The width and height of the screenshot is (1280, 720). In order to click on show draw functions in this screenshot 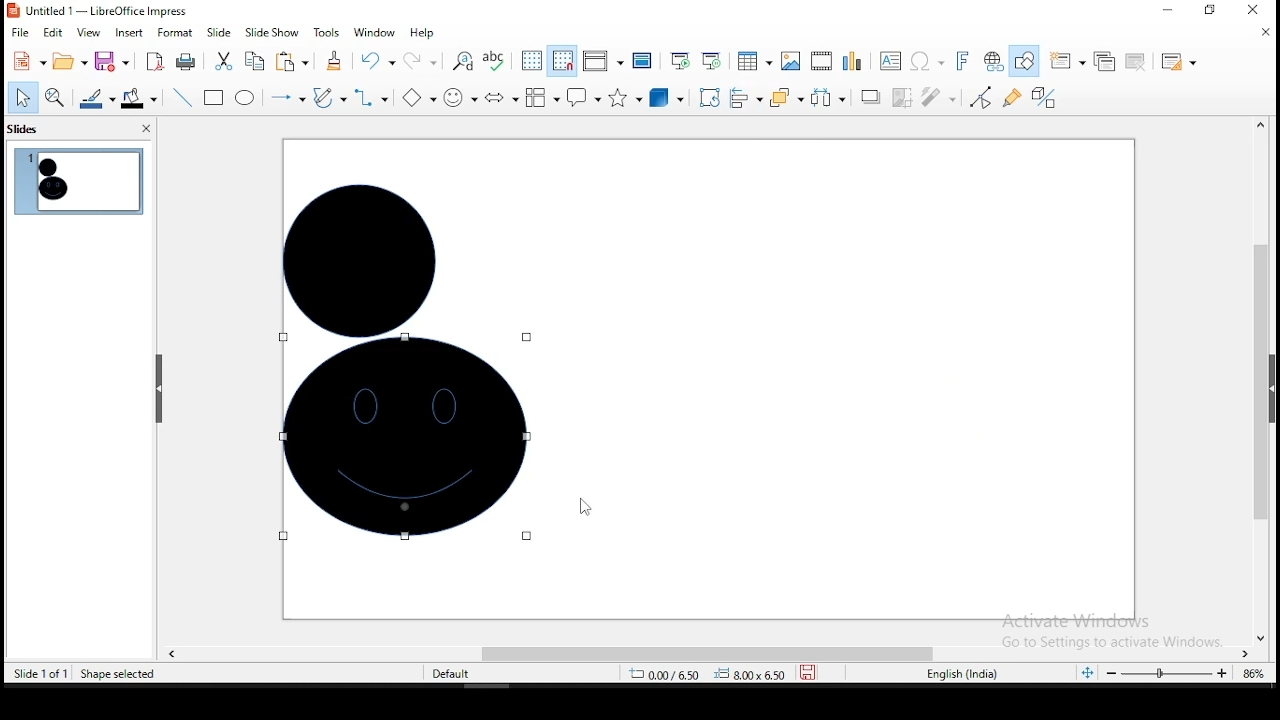, I will do `click(1028, 61)`.